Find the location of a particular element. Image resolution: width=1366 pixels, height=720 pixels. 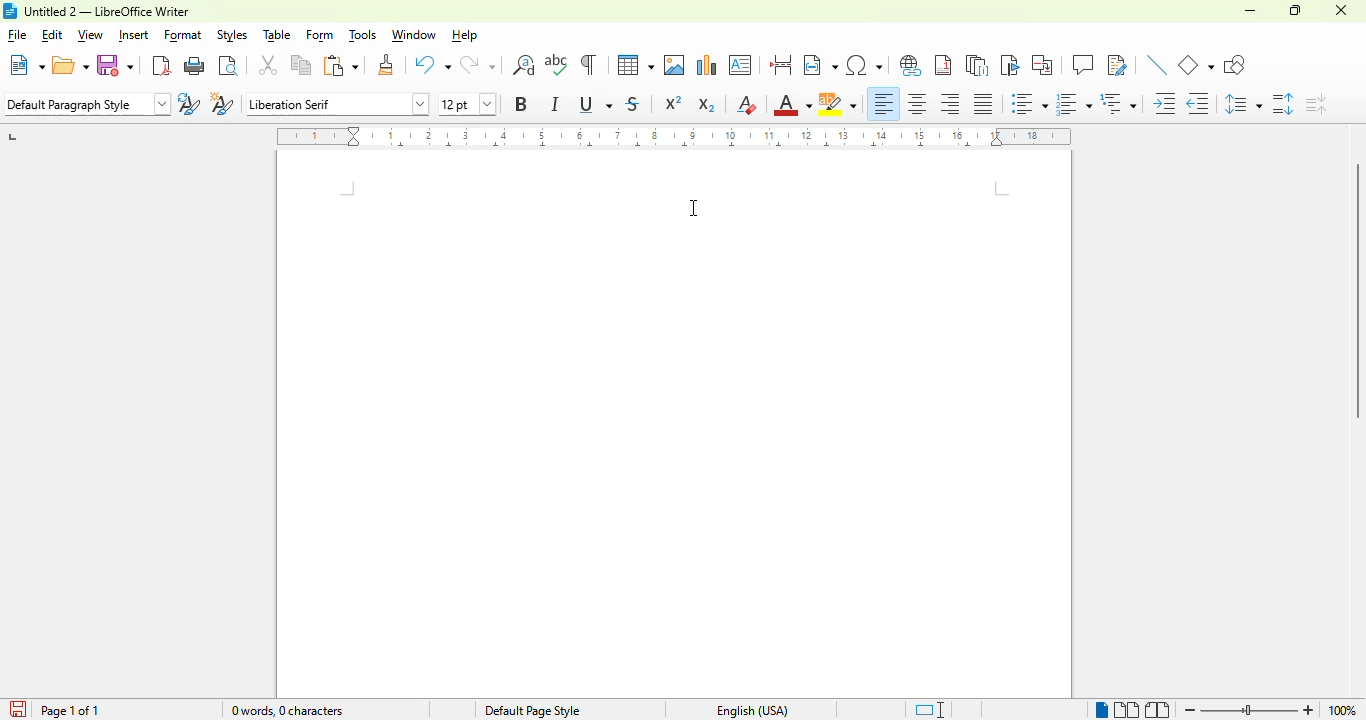

zoom in is located at coordinates (1309, 710).